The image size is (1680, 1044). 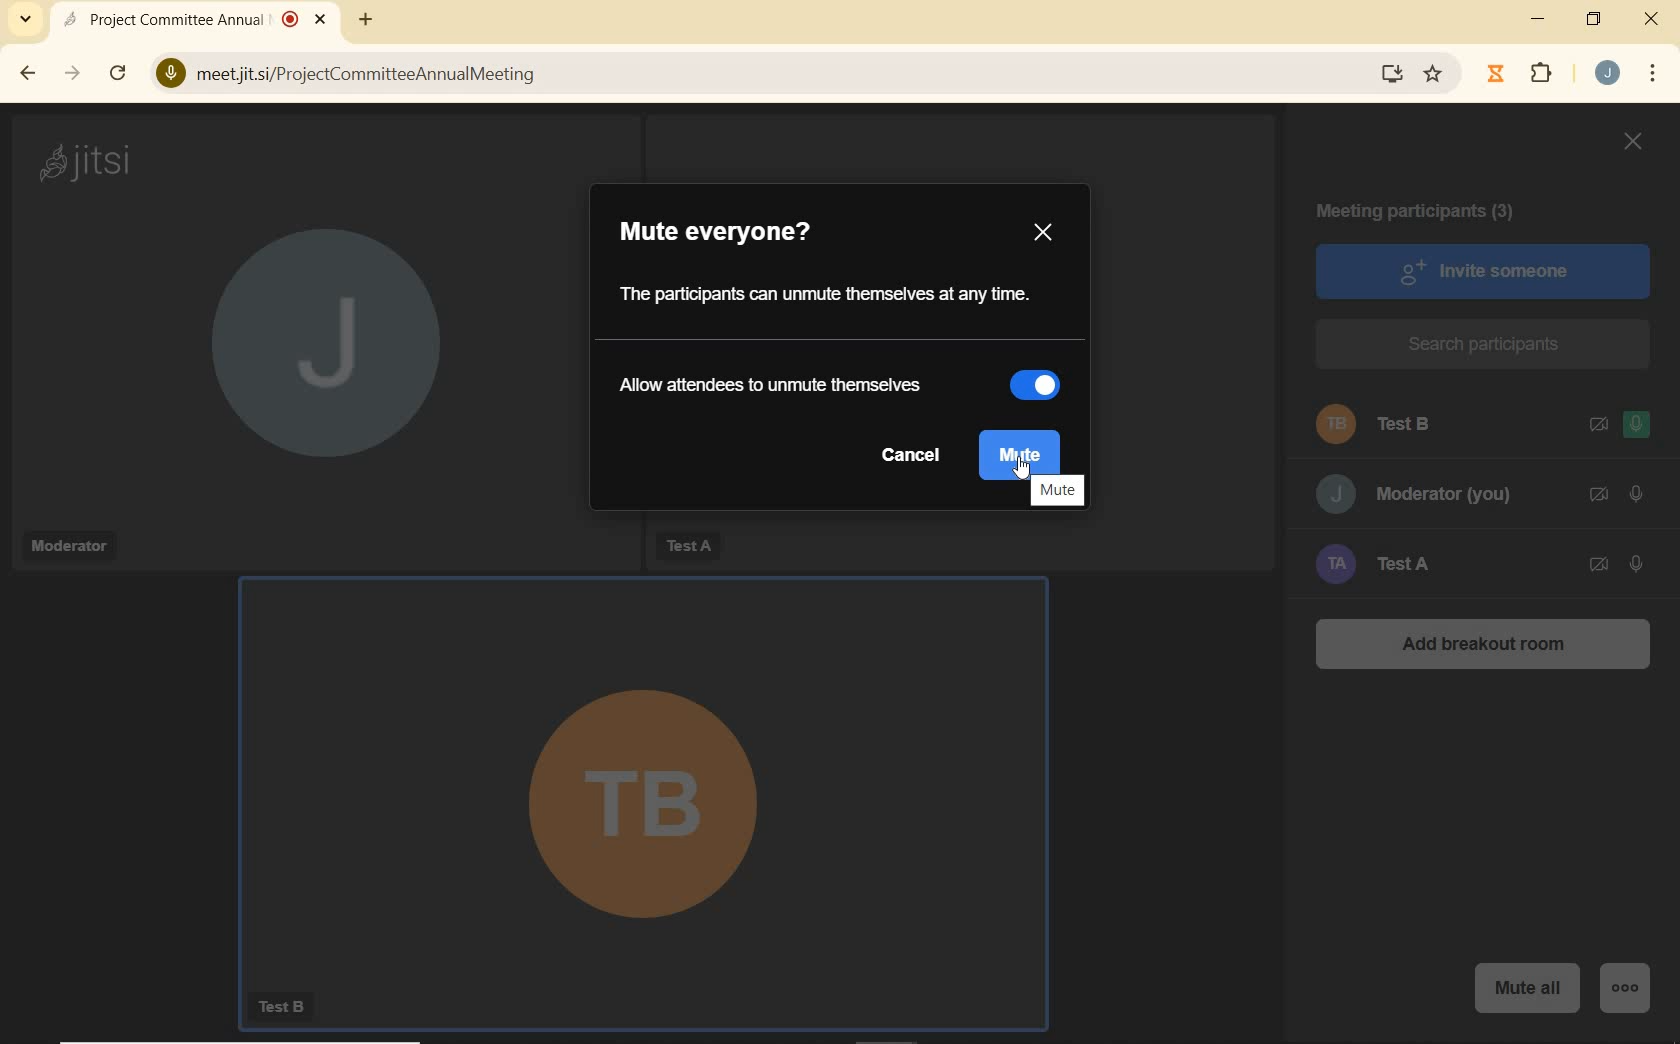 What do you see at coordinates (1482, 648) in the screenshot?
I see `ADD BREAKOUT ROOM` at bounding box center [1482, 648].